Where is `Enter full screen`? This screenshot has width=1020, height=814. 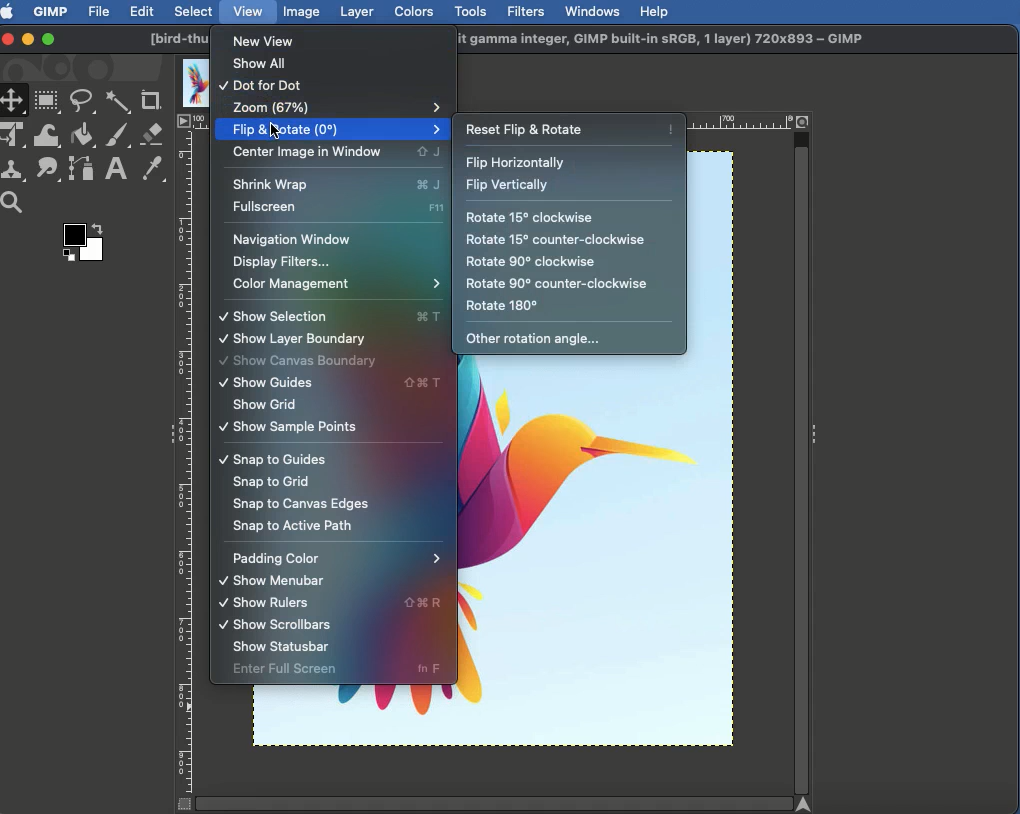
Enter full screen is located at coordinates (304, 670).